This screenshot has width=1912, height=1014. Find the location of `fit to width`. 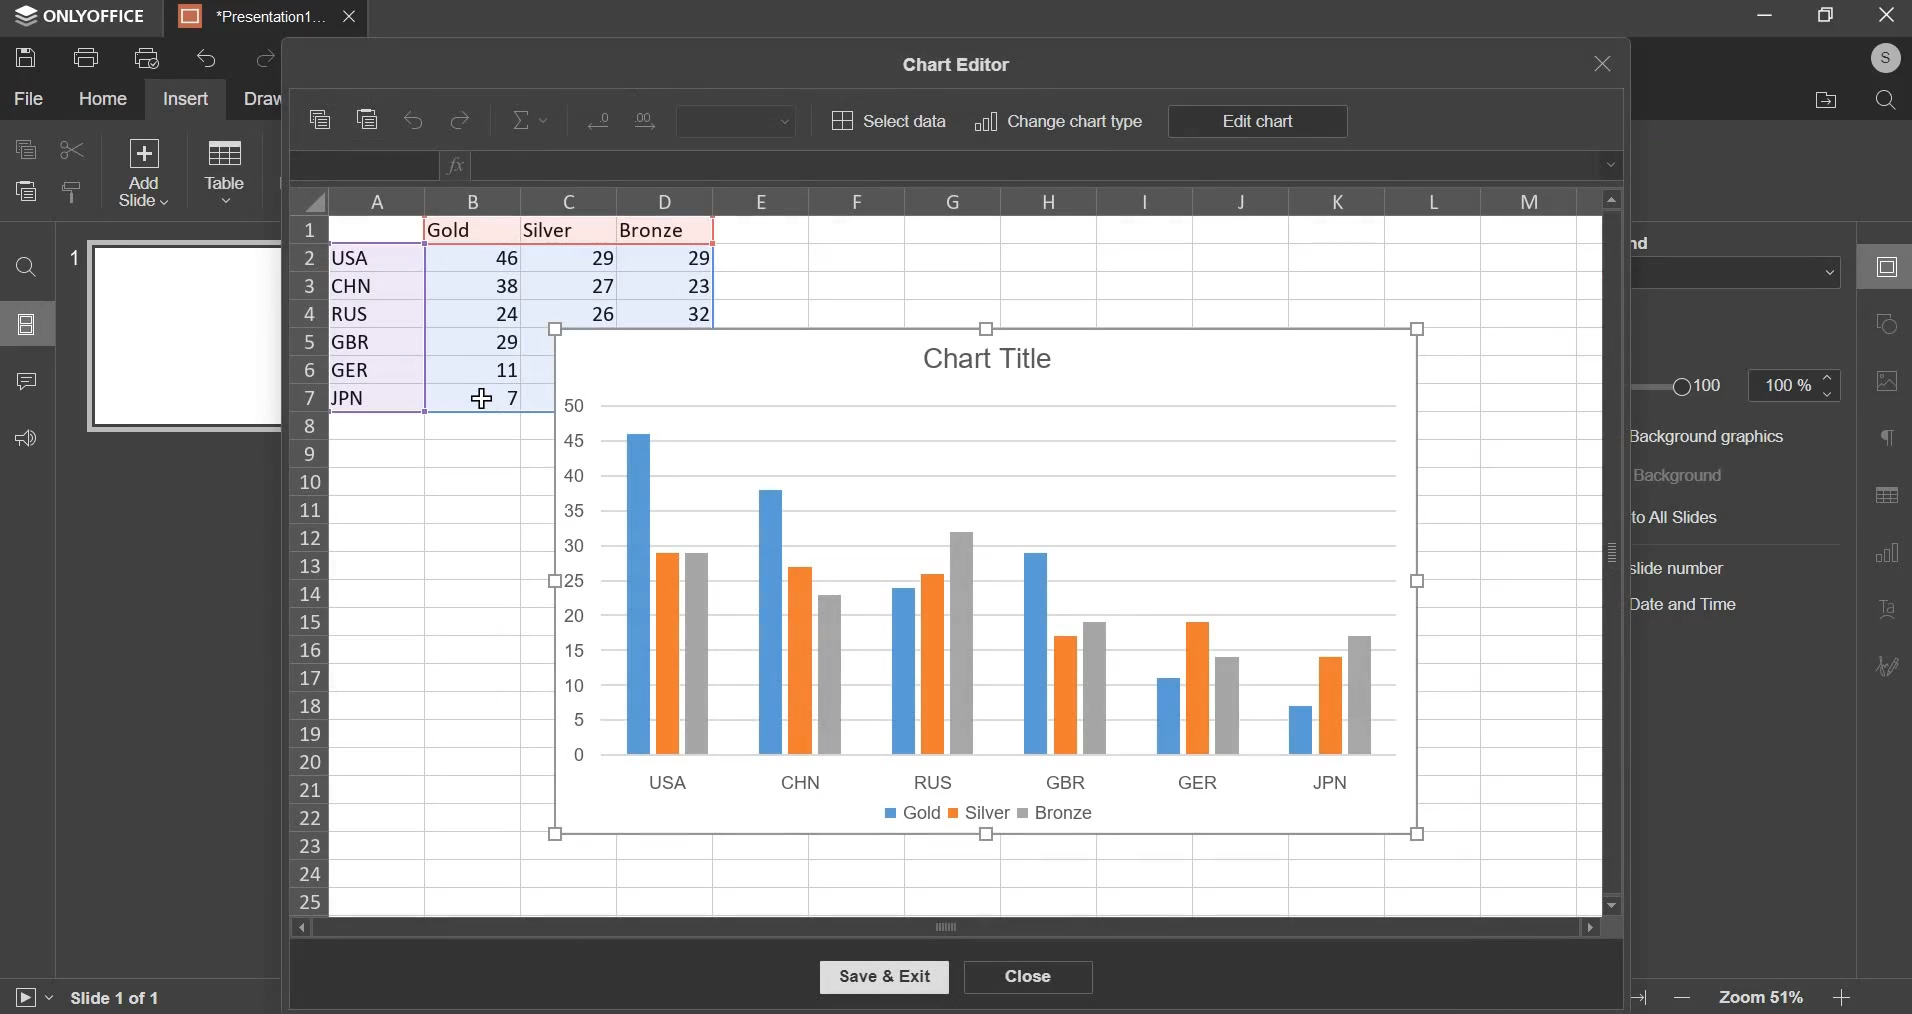

fit to width is located at coordinates (1641, 998).